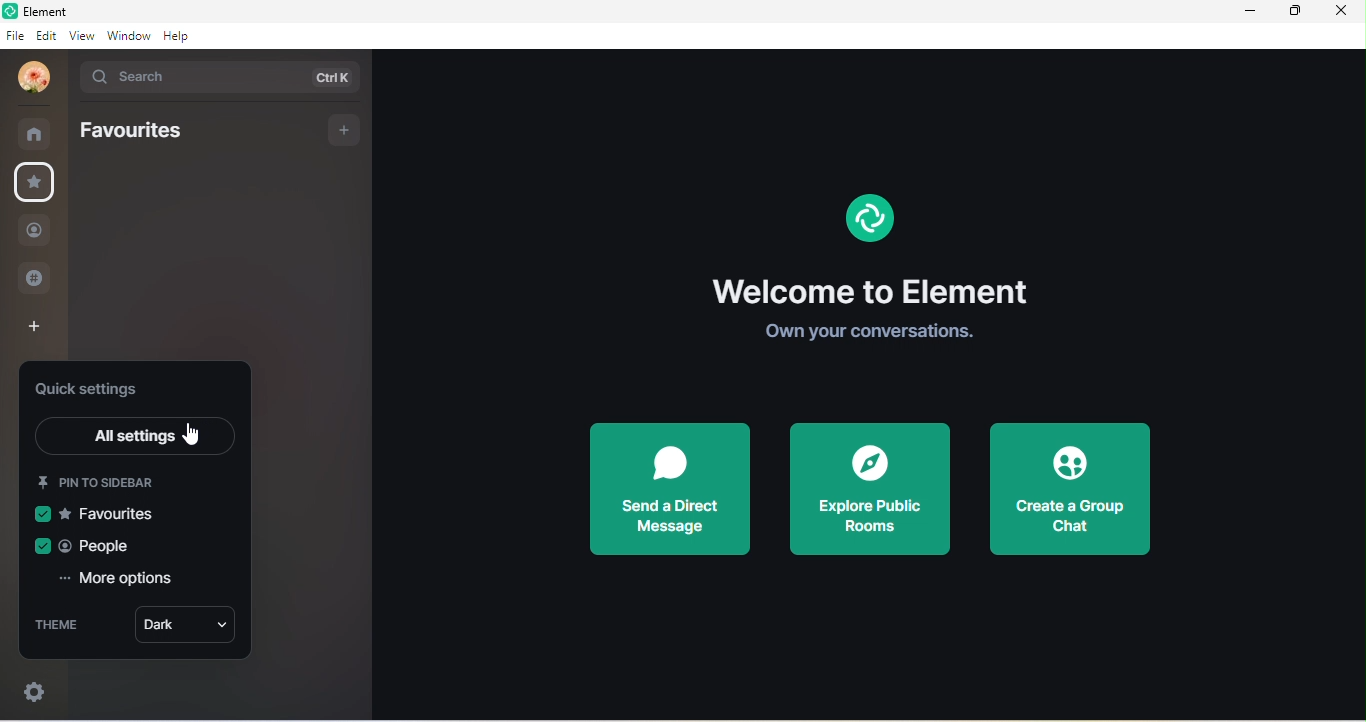 The height and width of the screenshot is (722, 1366). What do you see at coordinates (225, 78) in the screenshot?
I see `search` at bounding box center [225, 78].